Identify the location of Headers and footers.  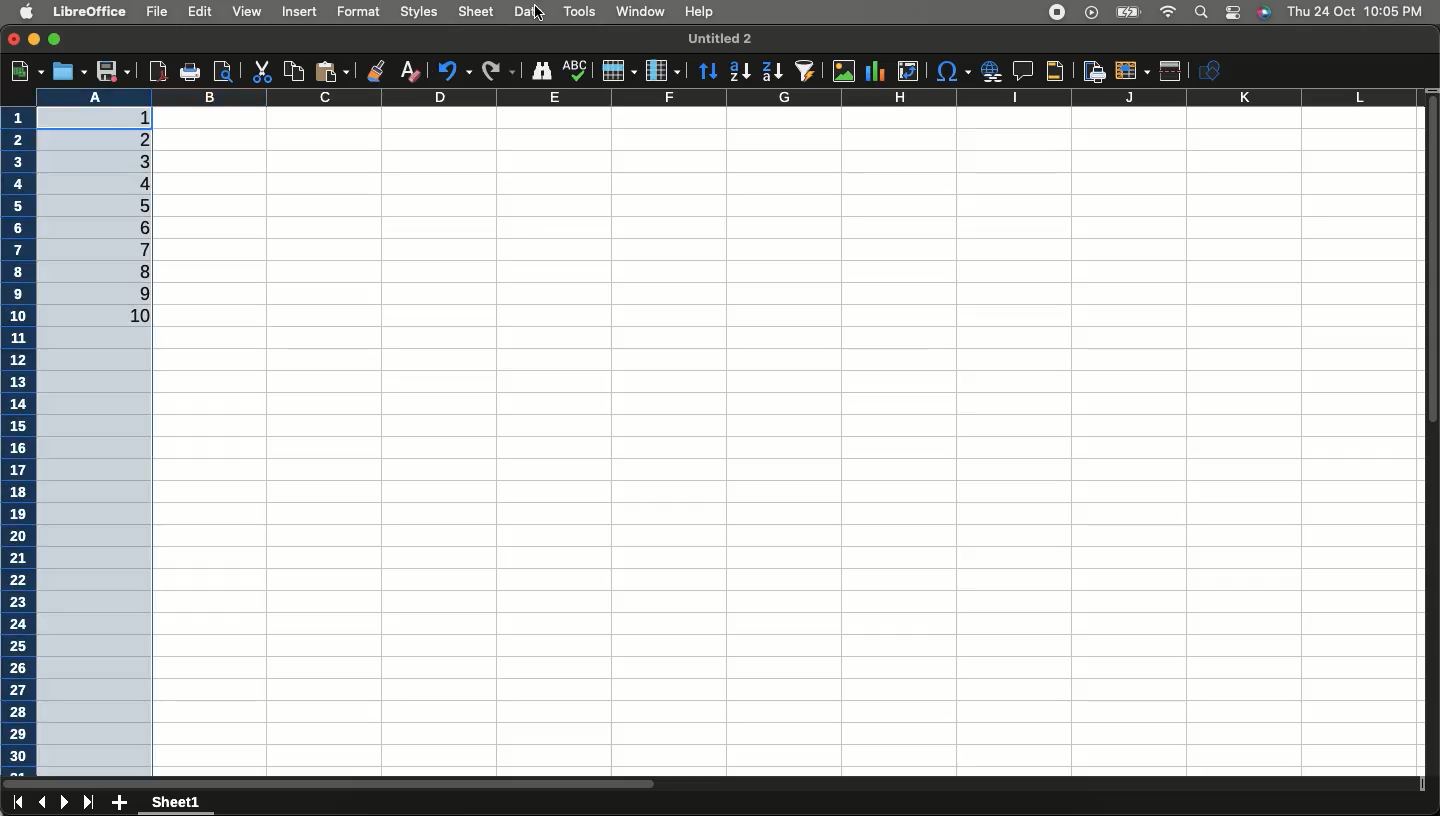
(1054, 72).